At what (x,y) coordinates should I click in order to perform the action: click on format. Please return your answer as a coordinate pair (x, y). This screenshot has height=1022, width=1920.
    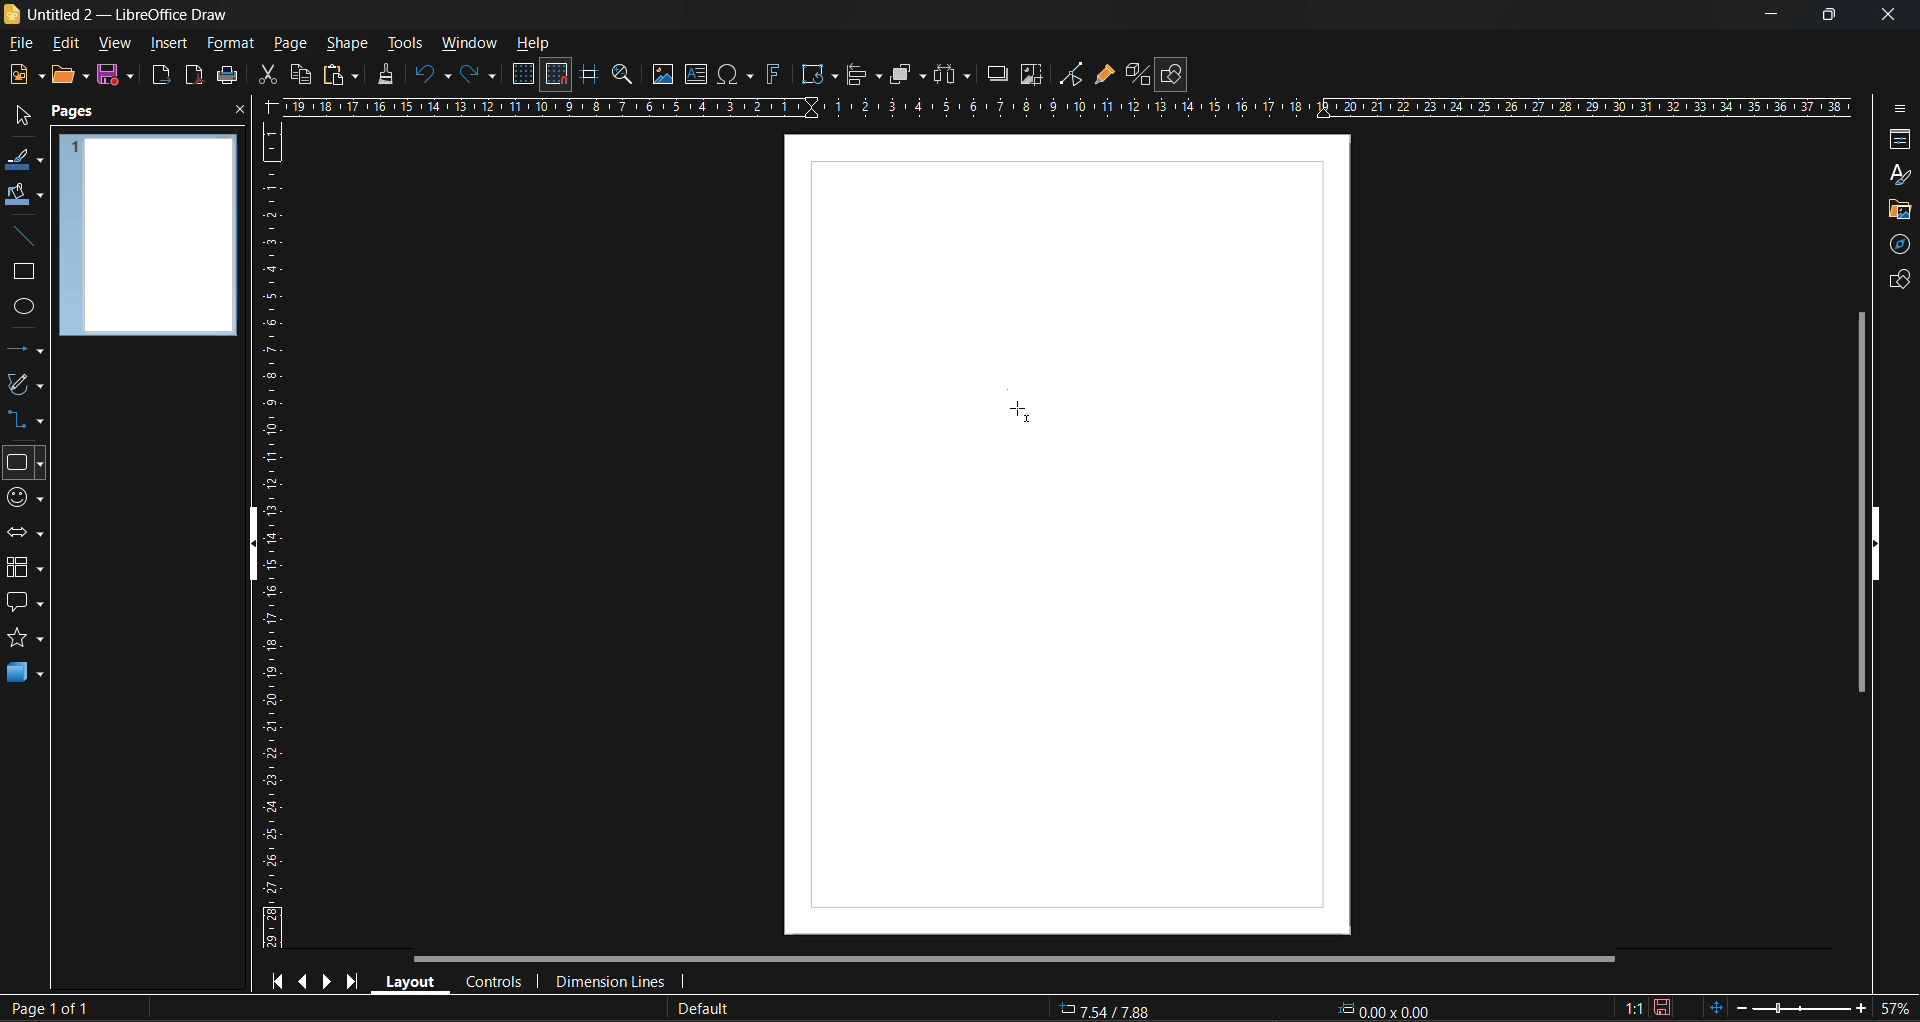
    Looking at the image, I should click on (229, 45).